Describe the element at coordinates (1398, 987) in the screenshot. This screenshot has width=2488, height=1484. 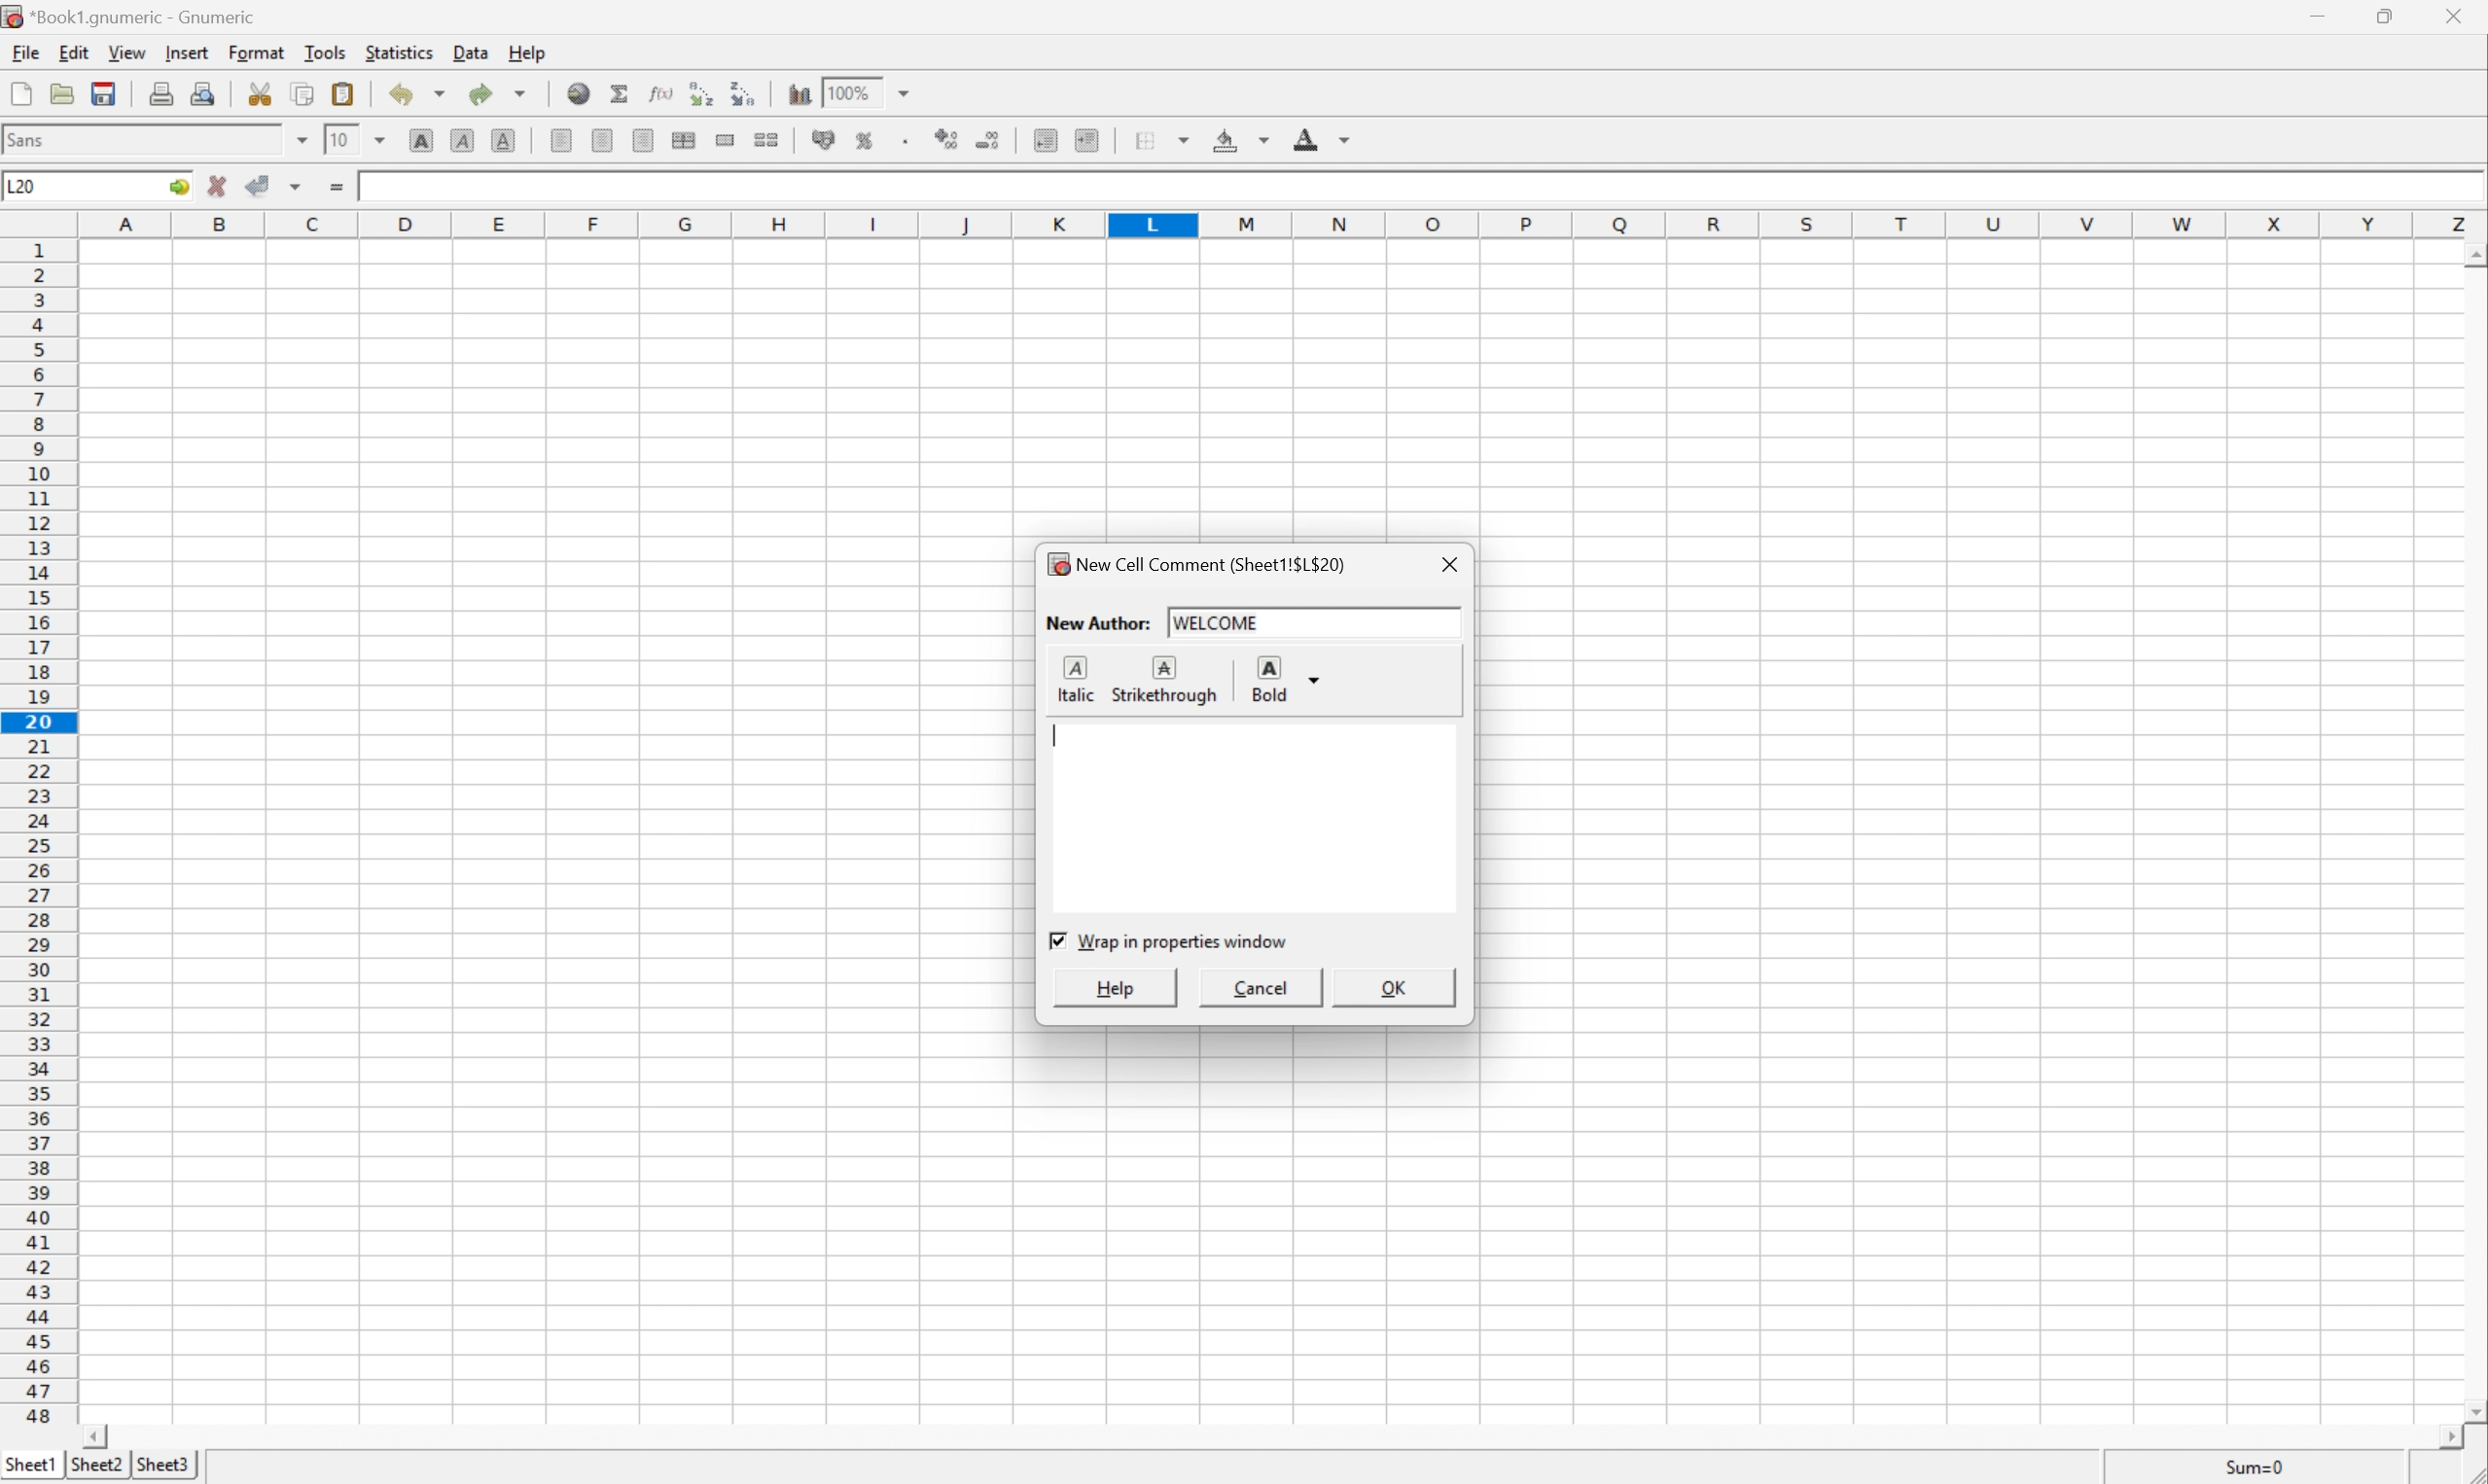
I see `OK` at that location.